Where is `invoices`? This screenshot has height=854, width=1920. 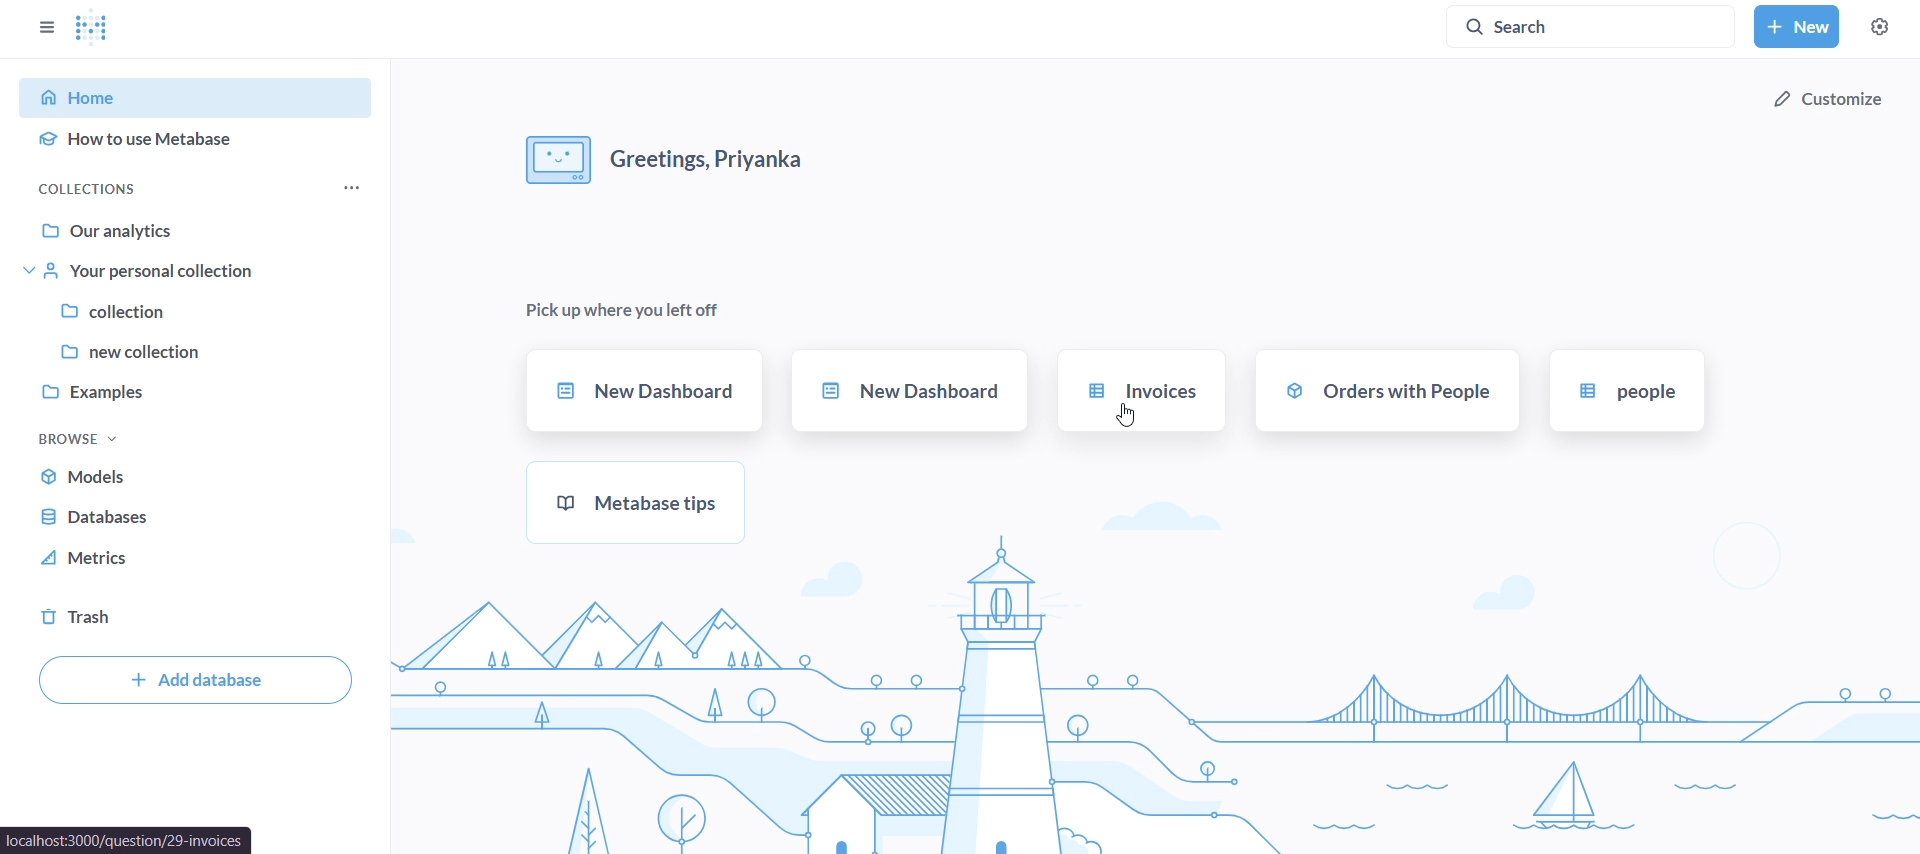 invoices is located at coordinates (1141, 388).